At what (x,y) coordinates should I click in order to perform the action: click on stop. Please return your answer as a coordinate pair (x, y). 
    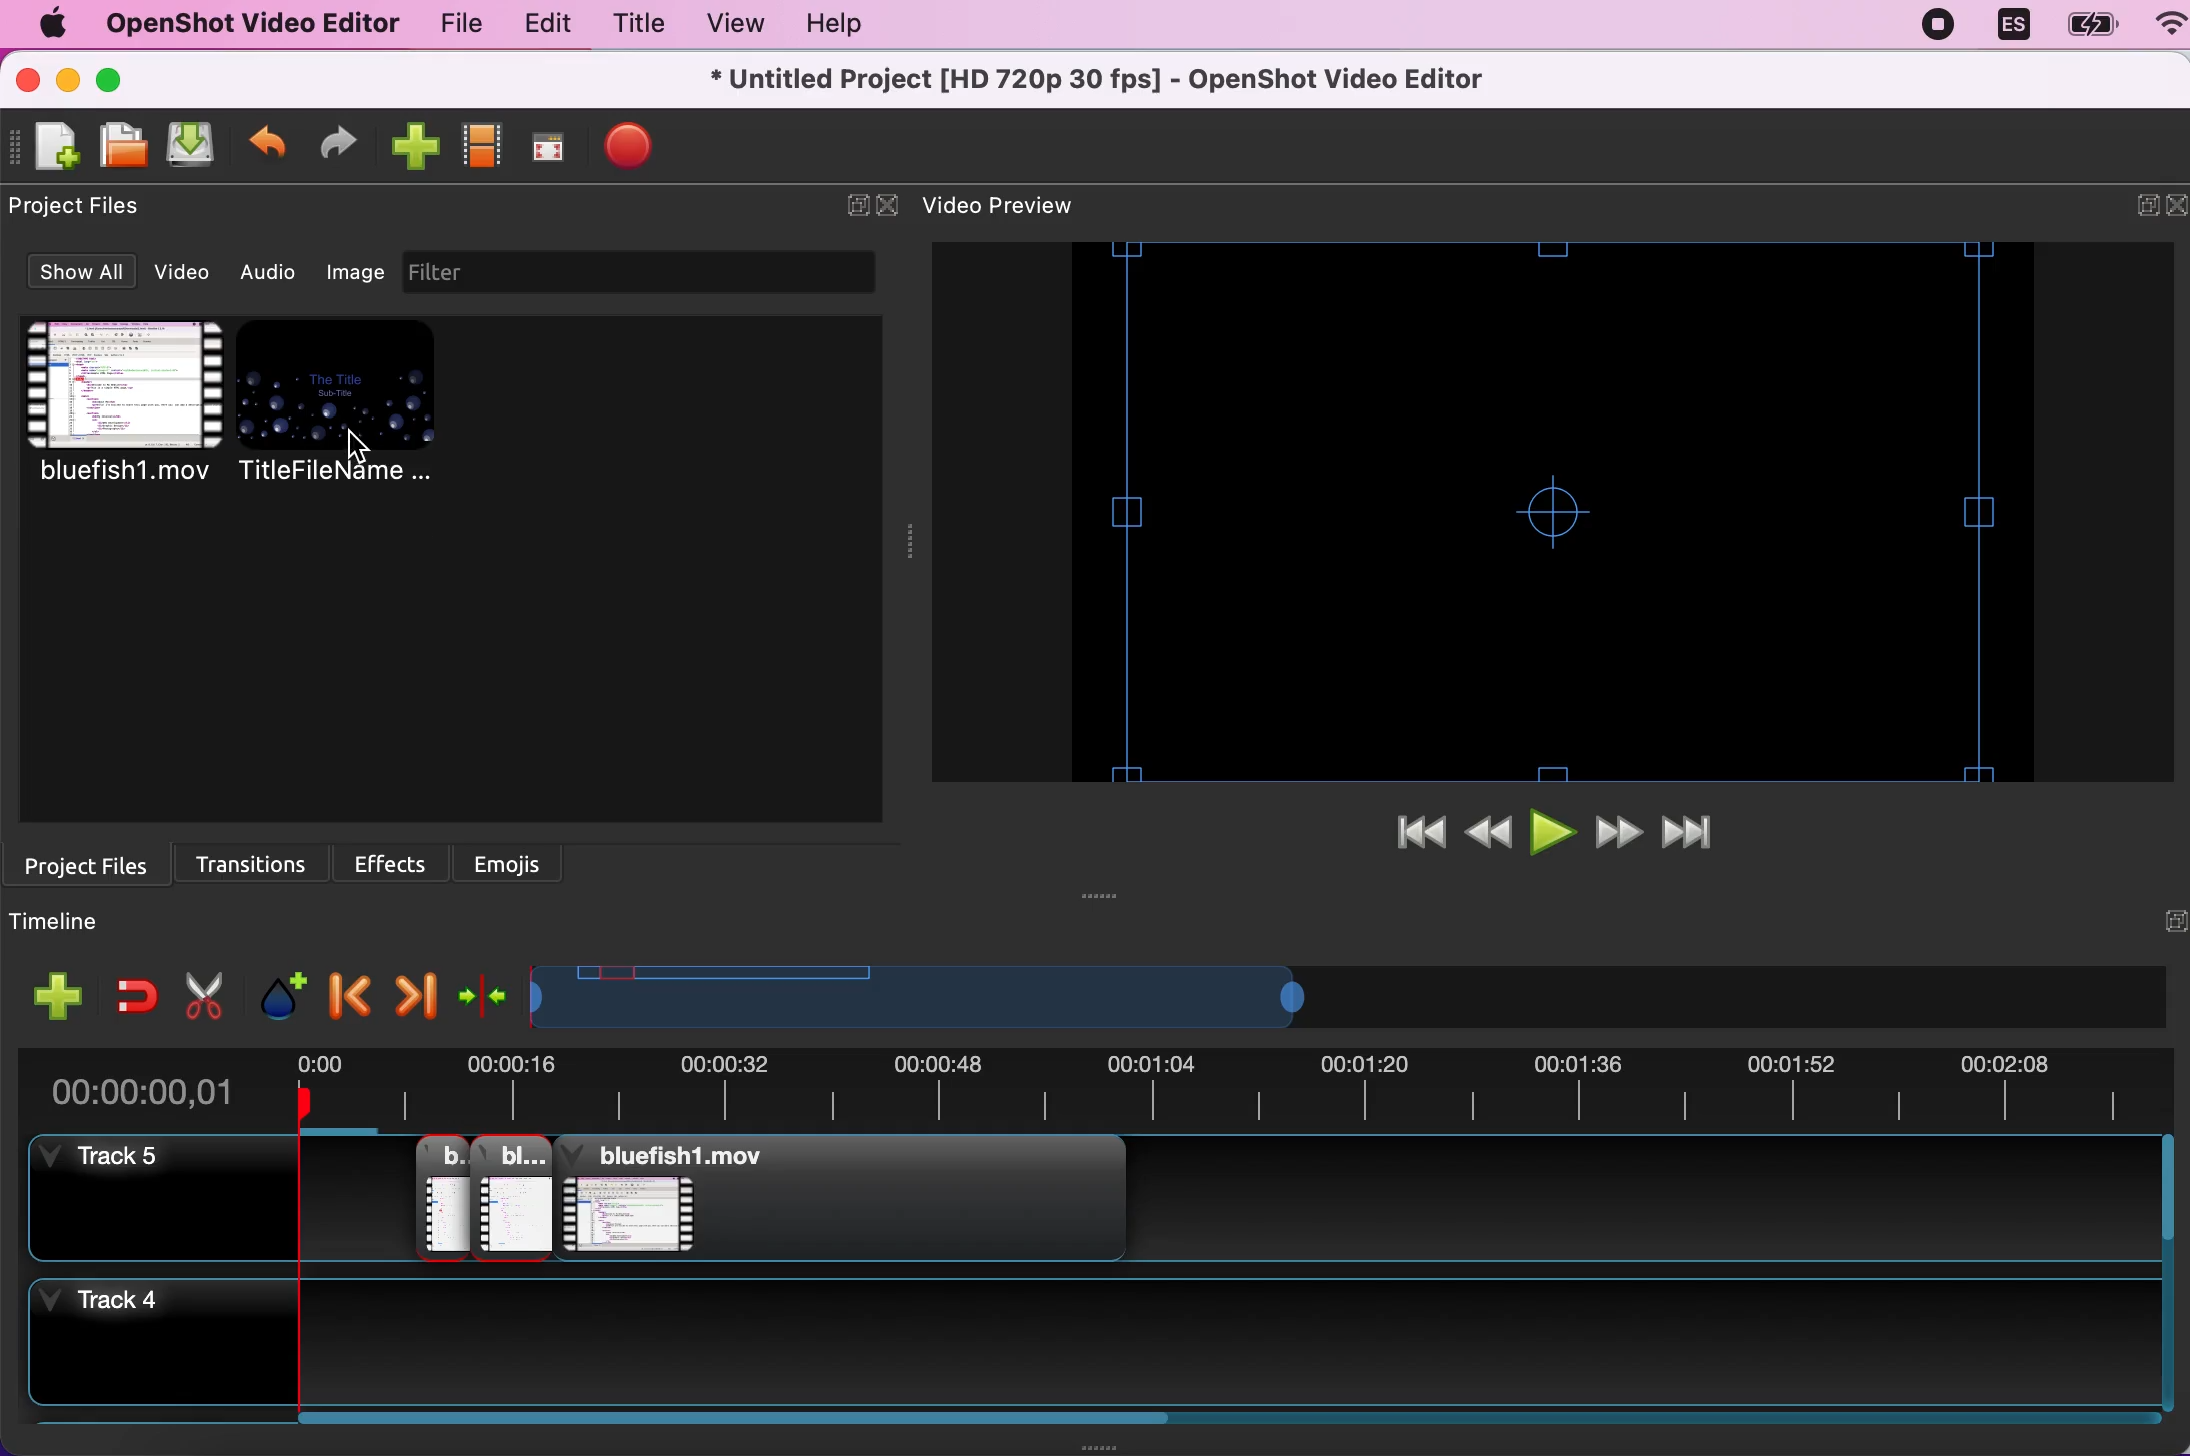
    Looking at the image, I should click on (628, 145).